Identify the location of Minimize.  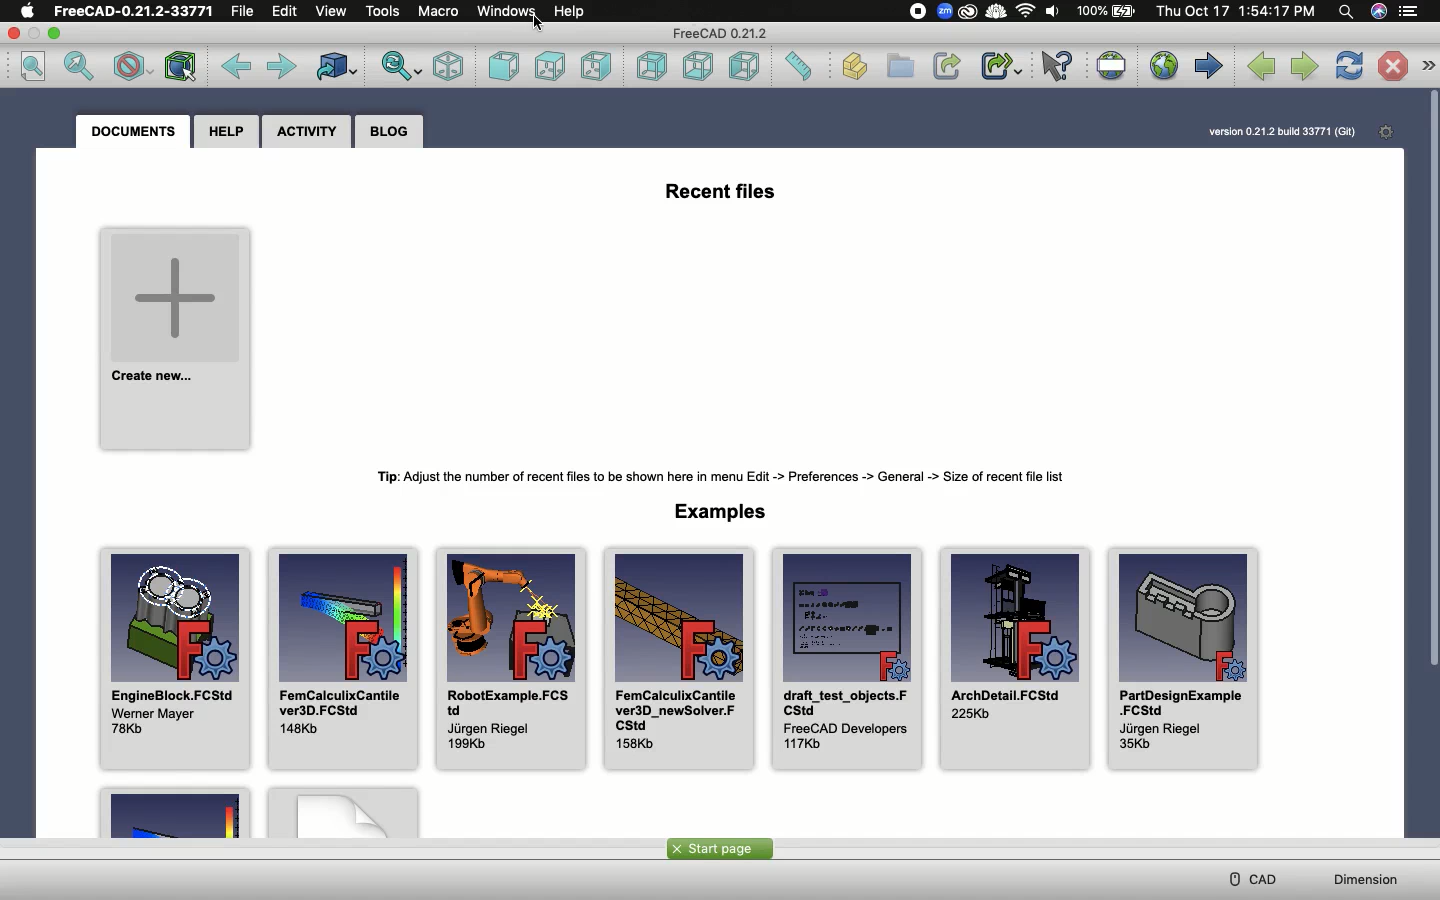
(56, 33).